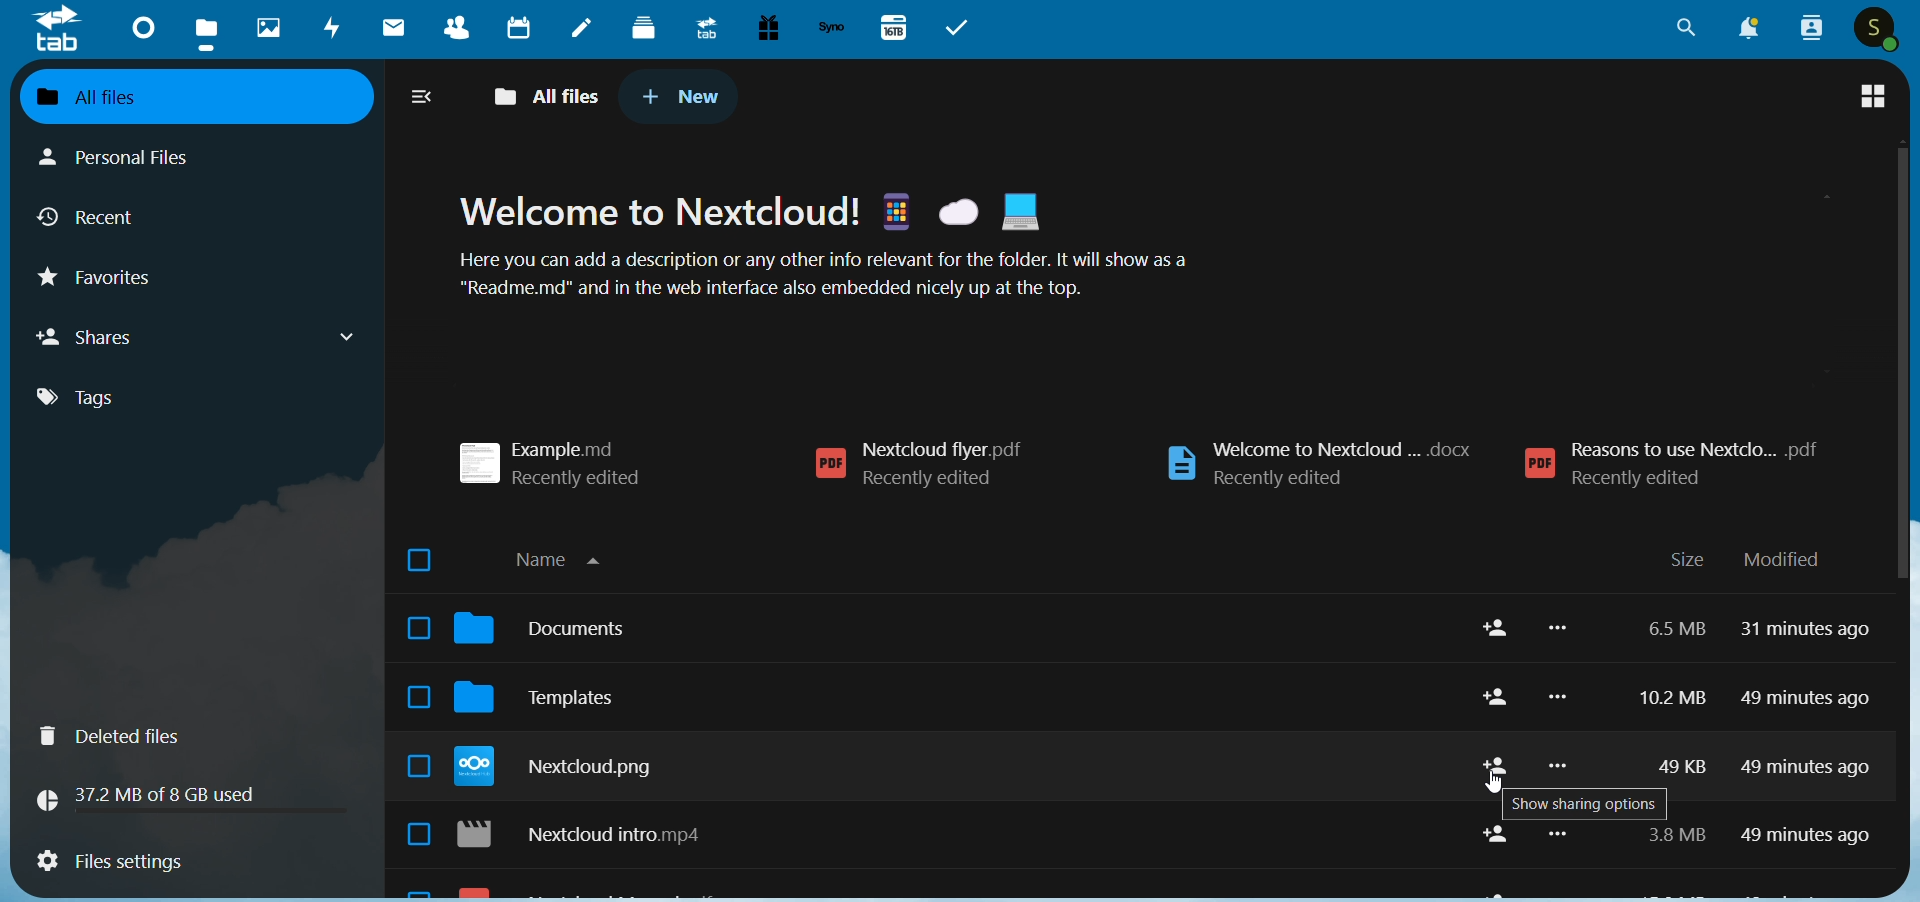  I want to click on dock, so click(644, 27).